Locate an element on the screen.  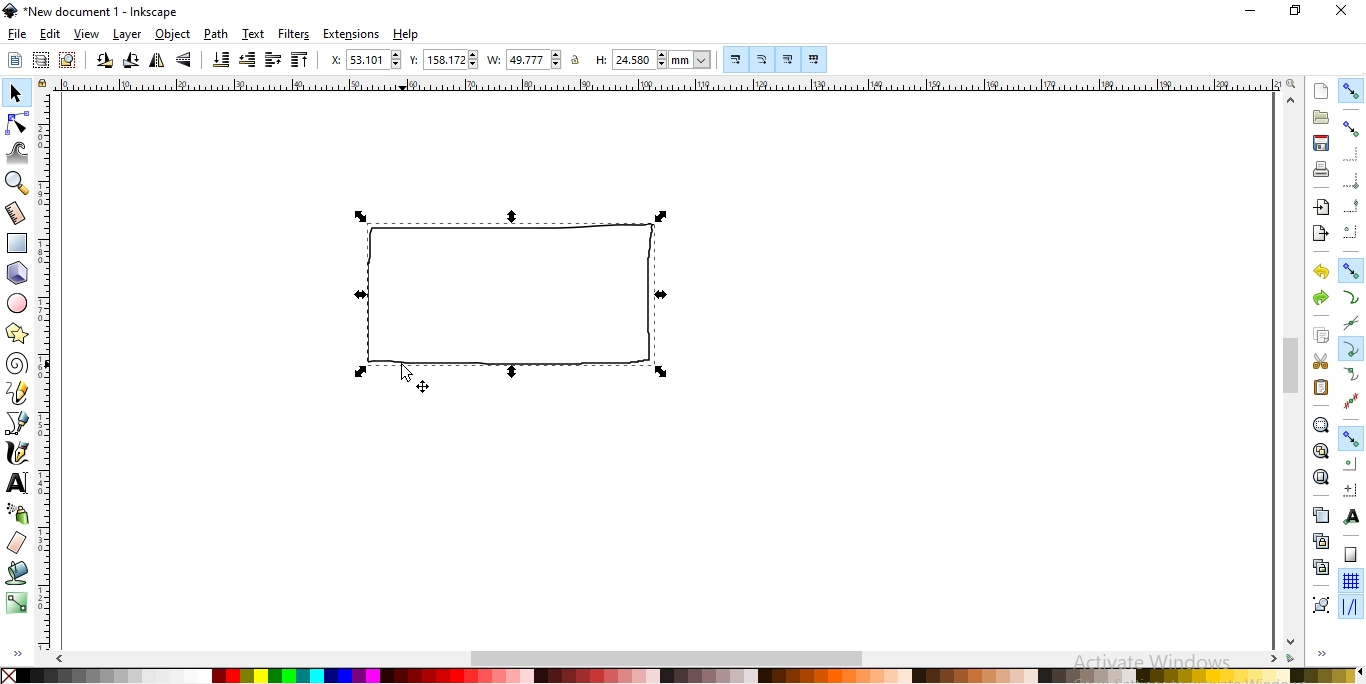
snap to page border is located at coordinates (1351, 554).